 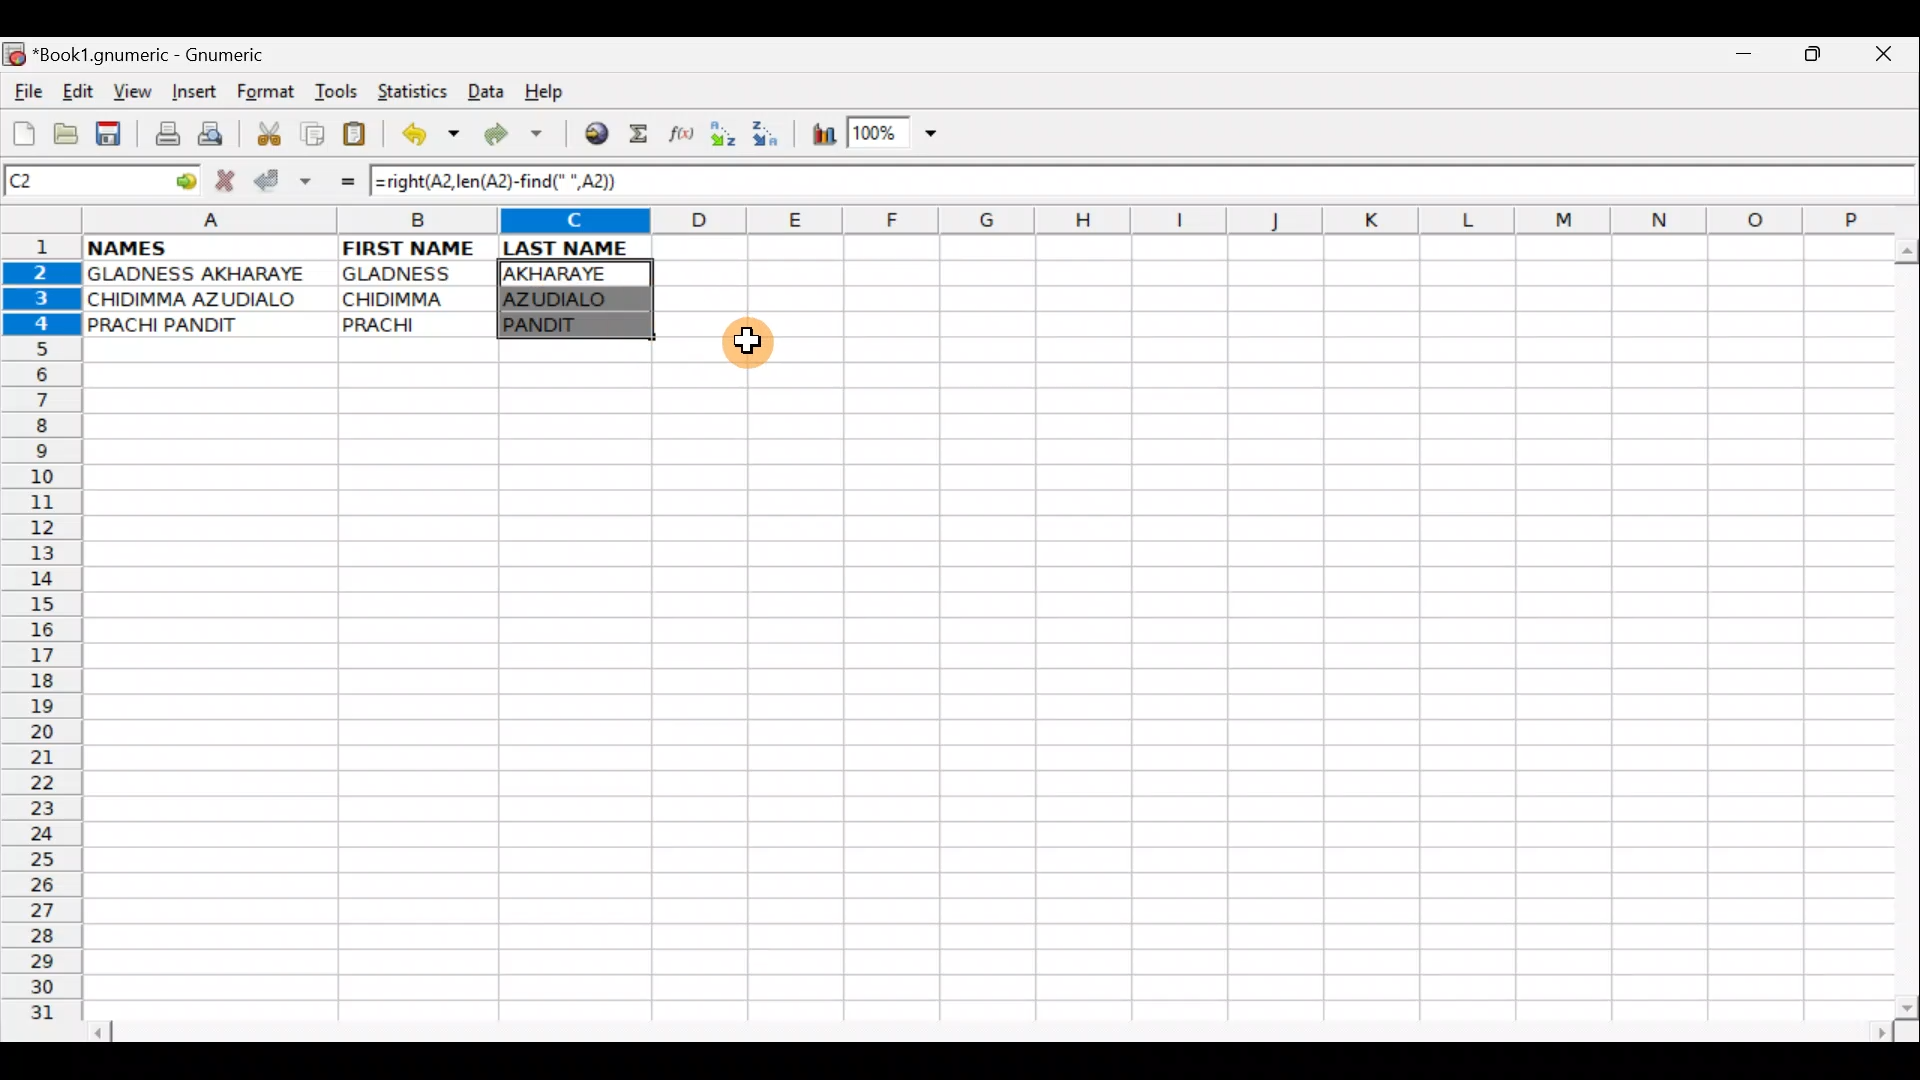 What do you see at coordinates (193, 92) in the screenshot?
I see `Insert` at bounding box center [193, 92].